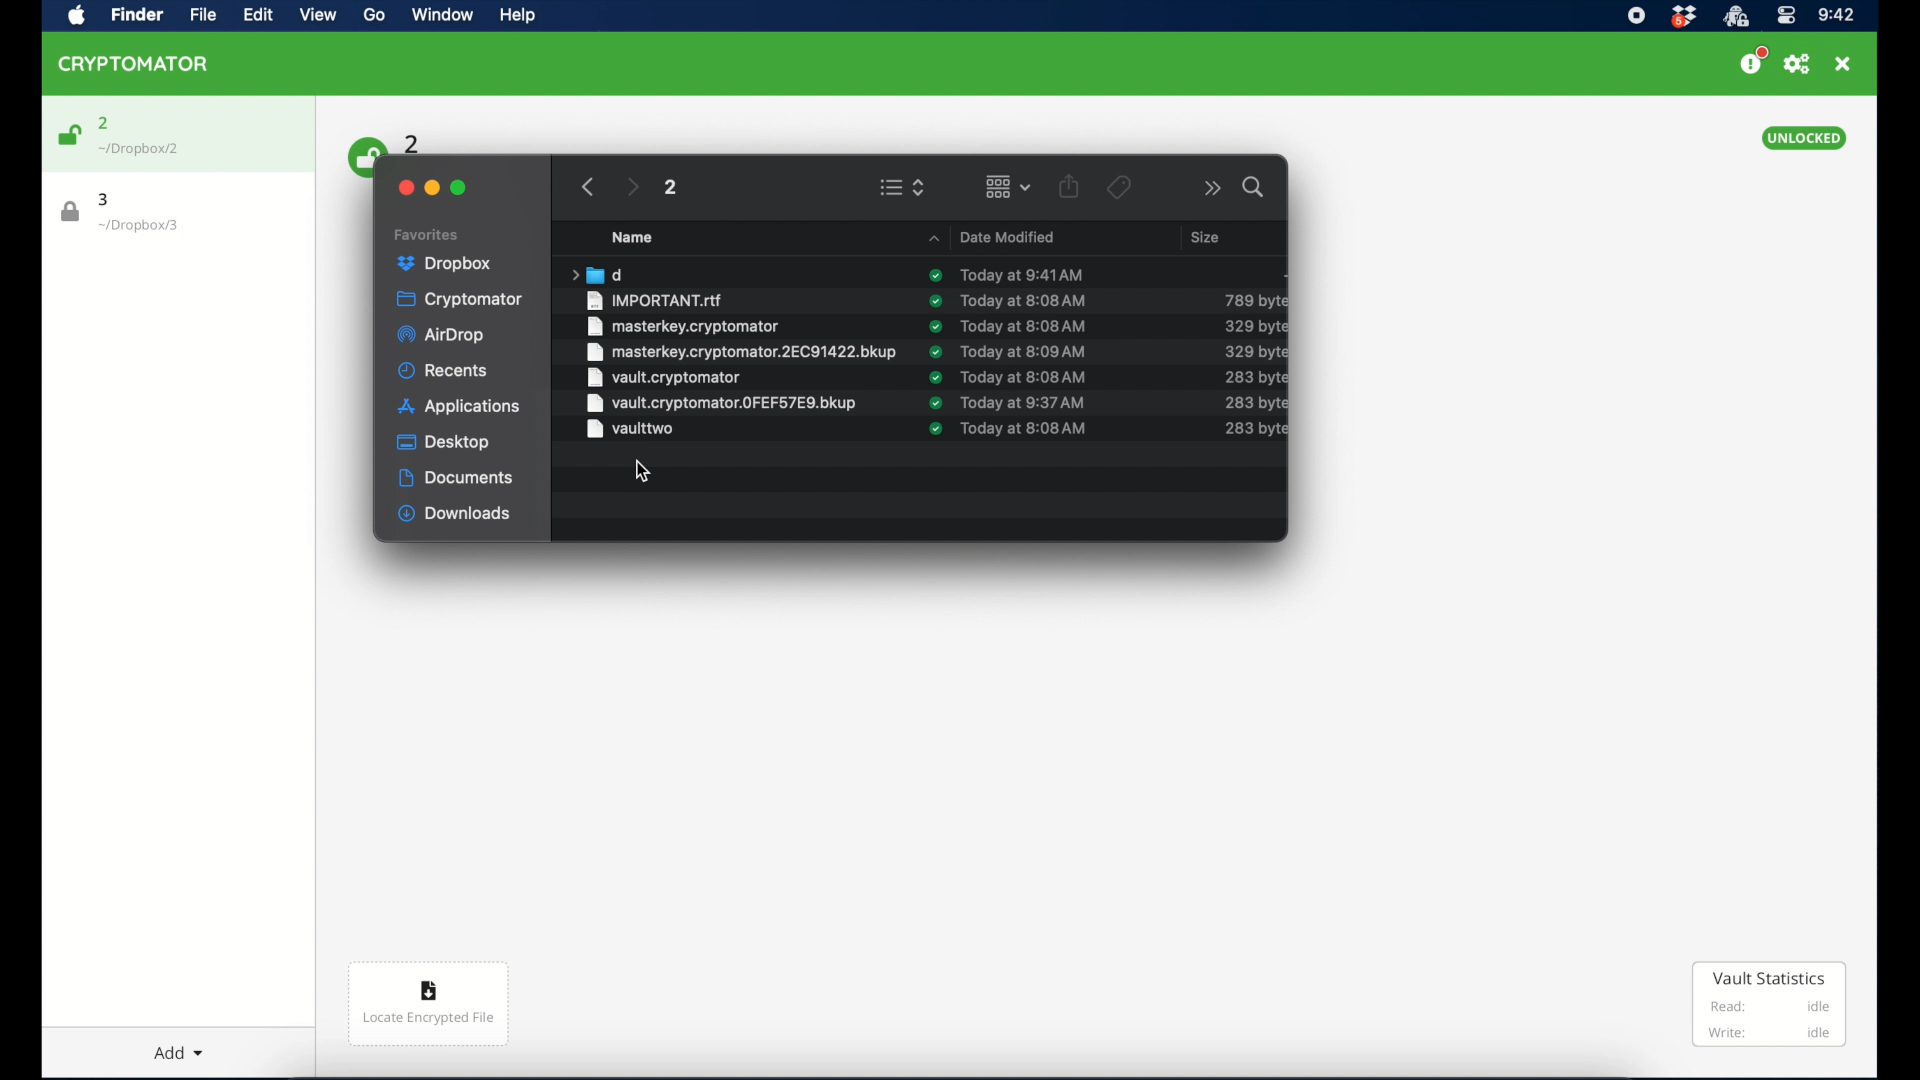 Image resolution: width=1920 pixels, height=1080 pixels. What do you see at coordinates (1023, 402) in the screenshot?
I see `date` at bounding box center [1023, 402].